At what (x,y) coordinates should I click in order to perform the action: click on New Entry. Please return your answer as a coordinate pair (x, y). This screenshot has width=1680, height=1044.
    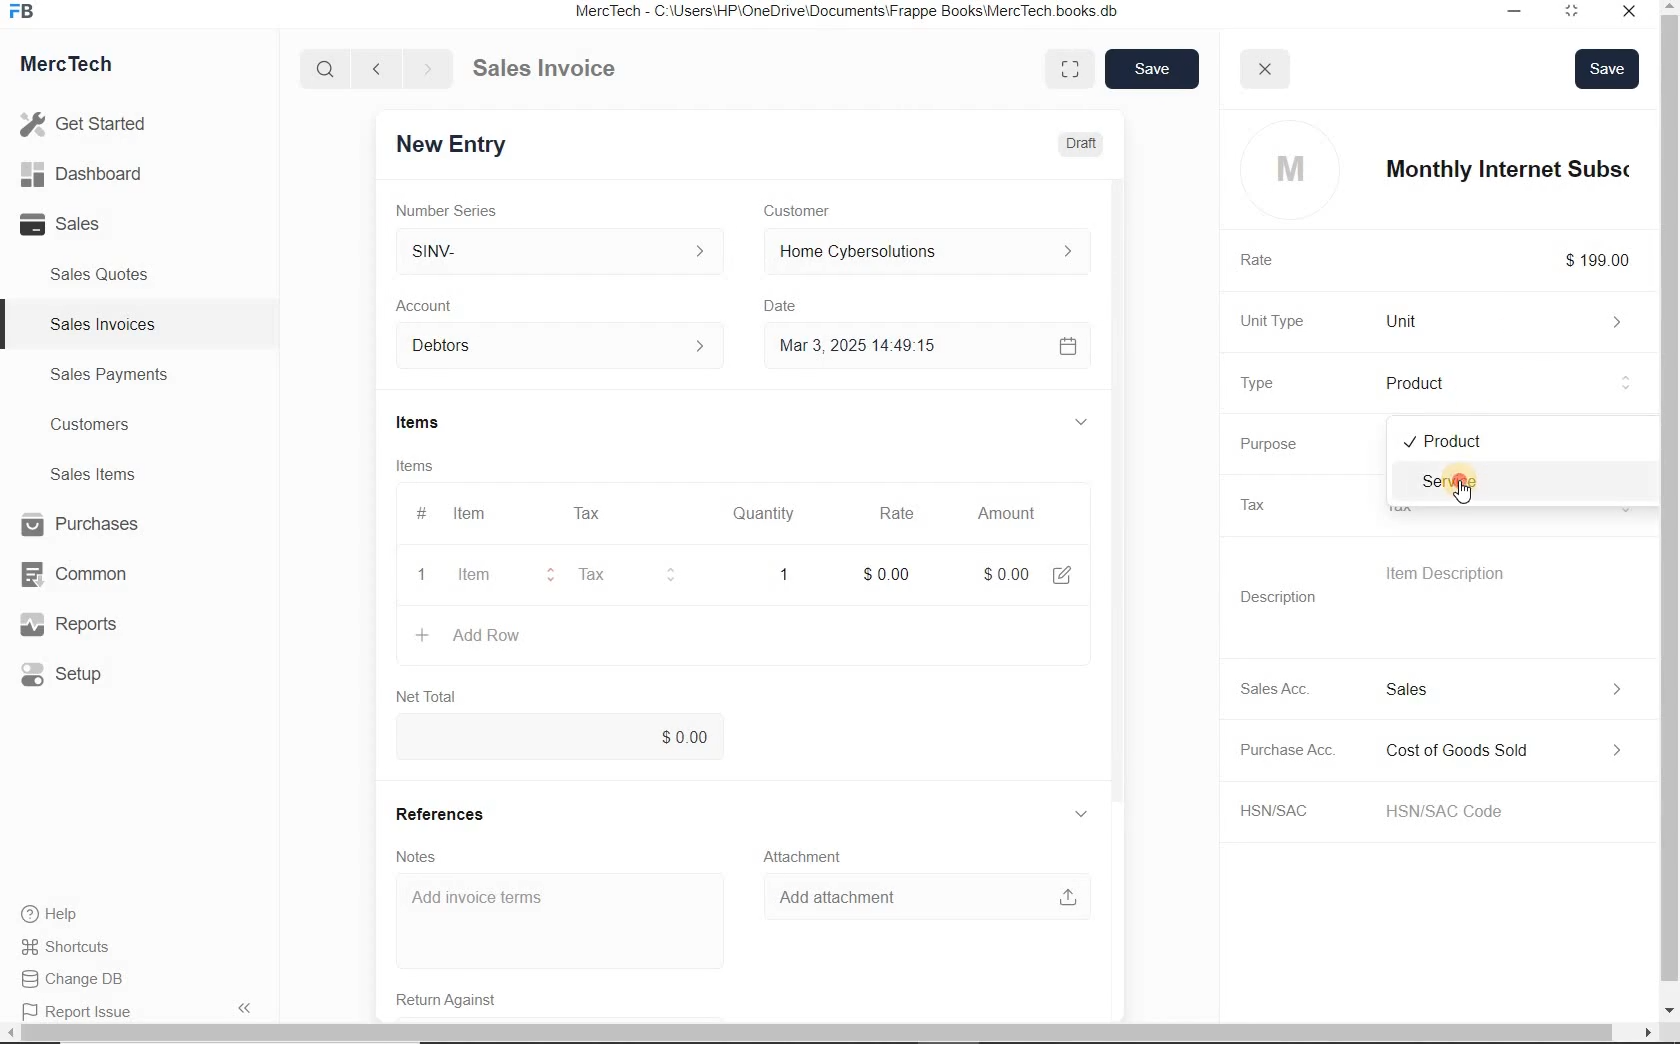
    Looking at the image, I should click on (468, 143).